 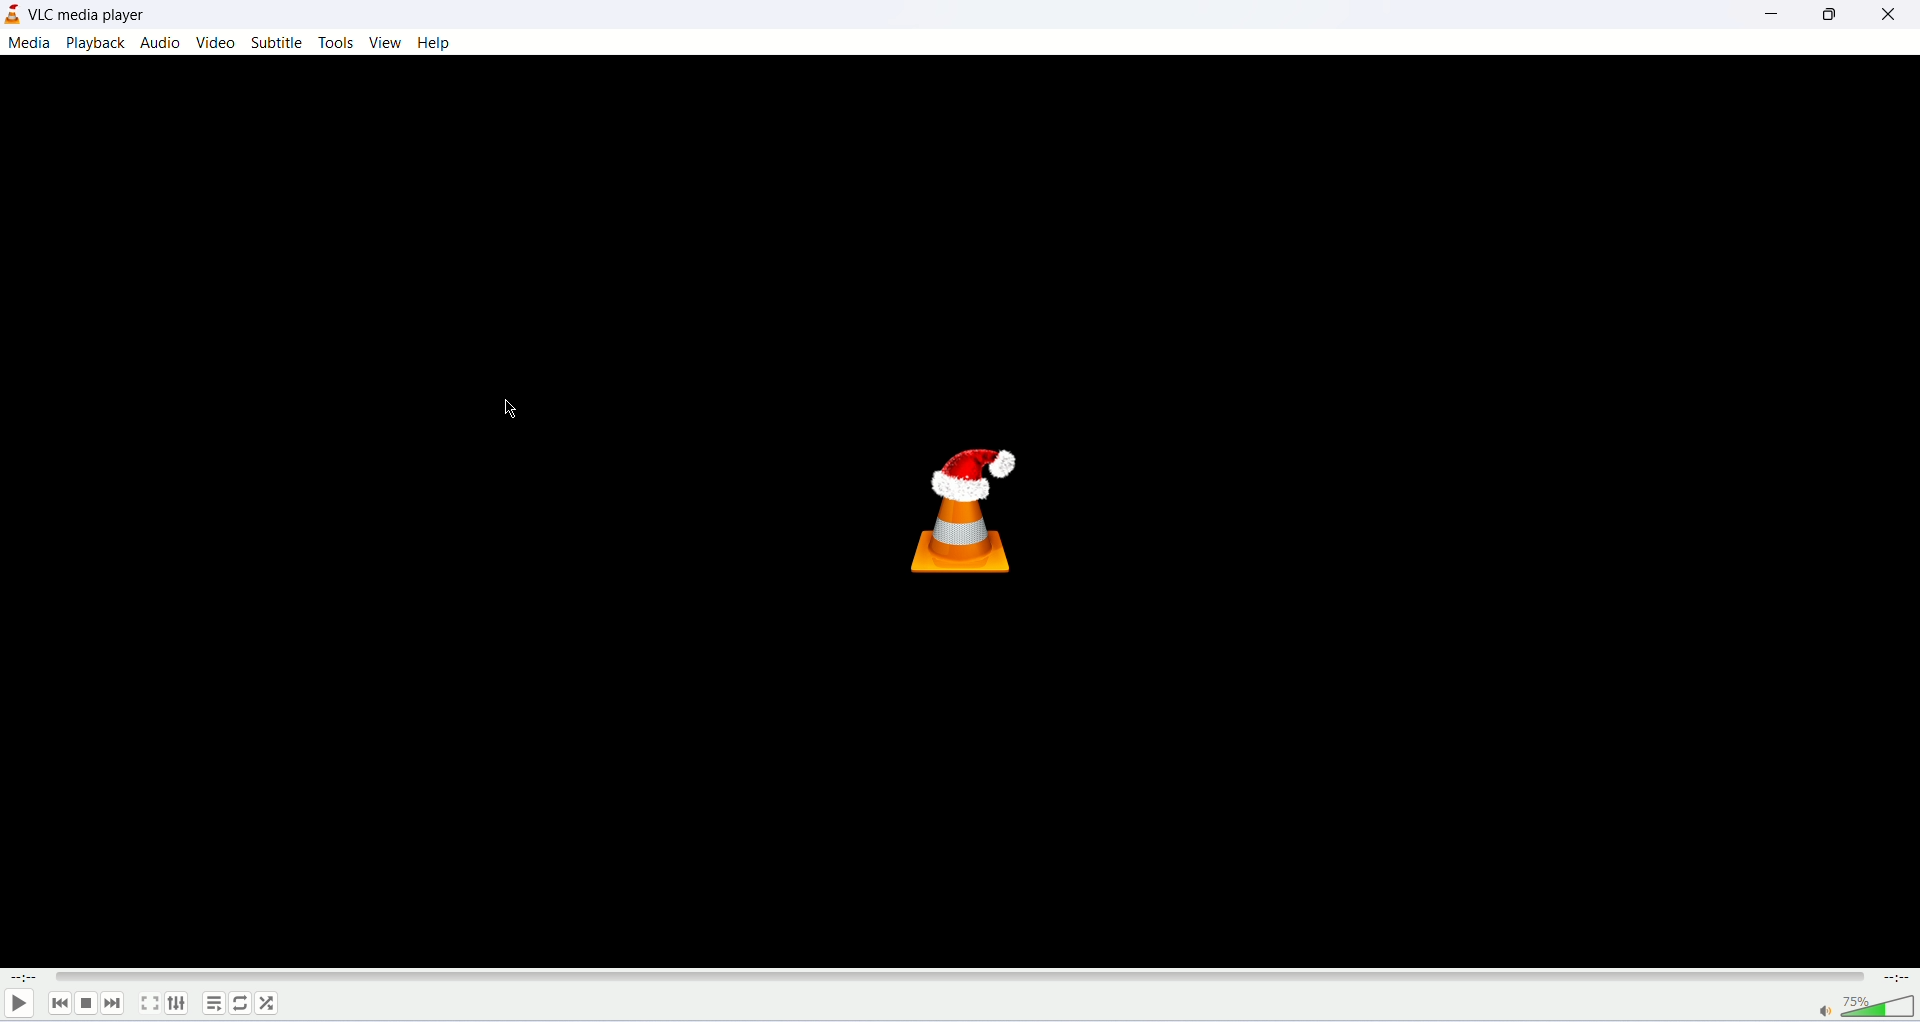 What do you see at coordinates (60, 1003) in the screenshot?
I see `previous` at bounding box center [60, 1003].